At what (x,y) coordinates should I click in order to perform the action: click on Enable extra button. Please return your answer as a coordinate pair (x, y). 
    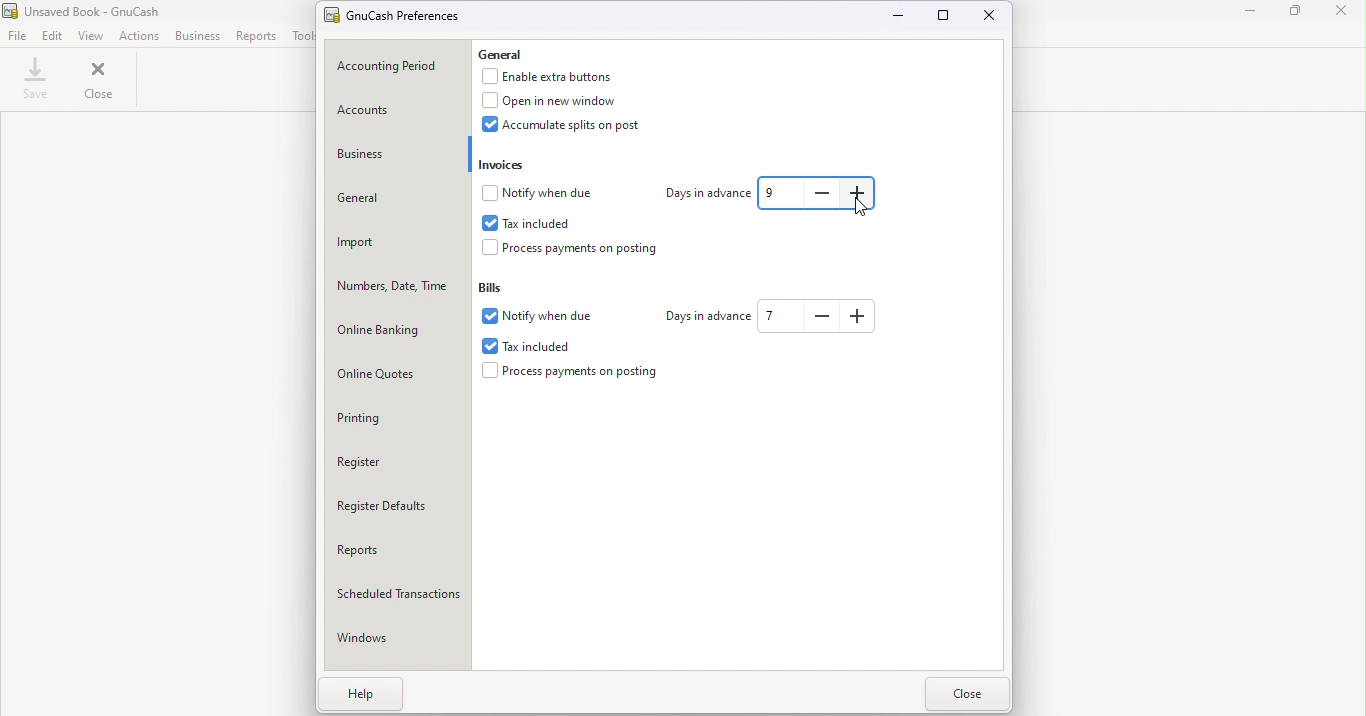
    Looking at the image, I should click on (558, 77).